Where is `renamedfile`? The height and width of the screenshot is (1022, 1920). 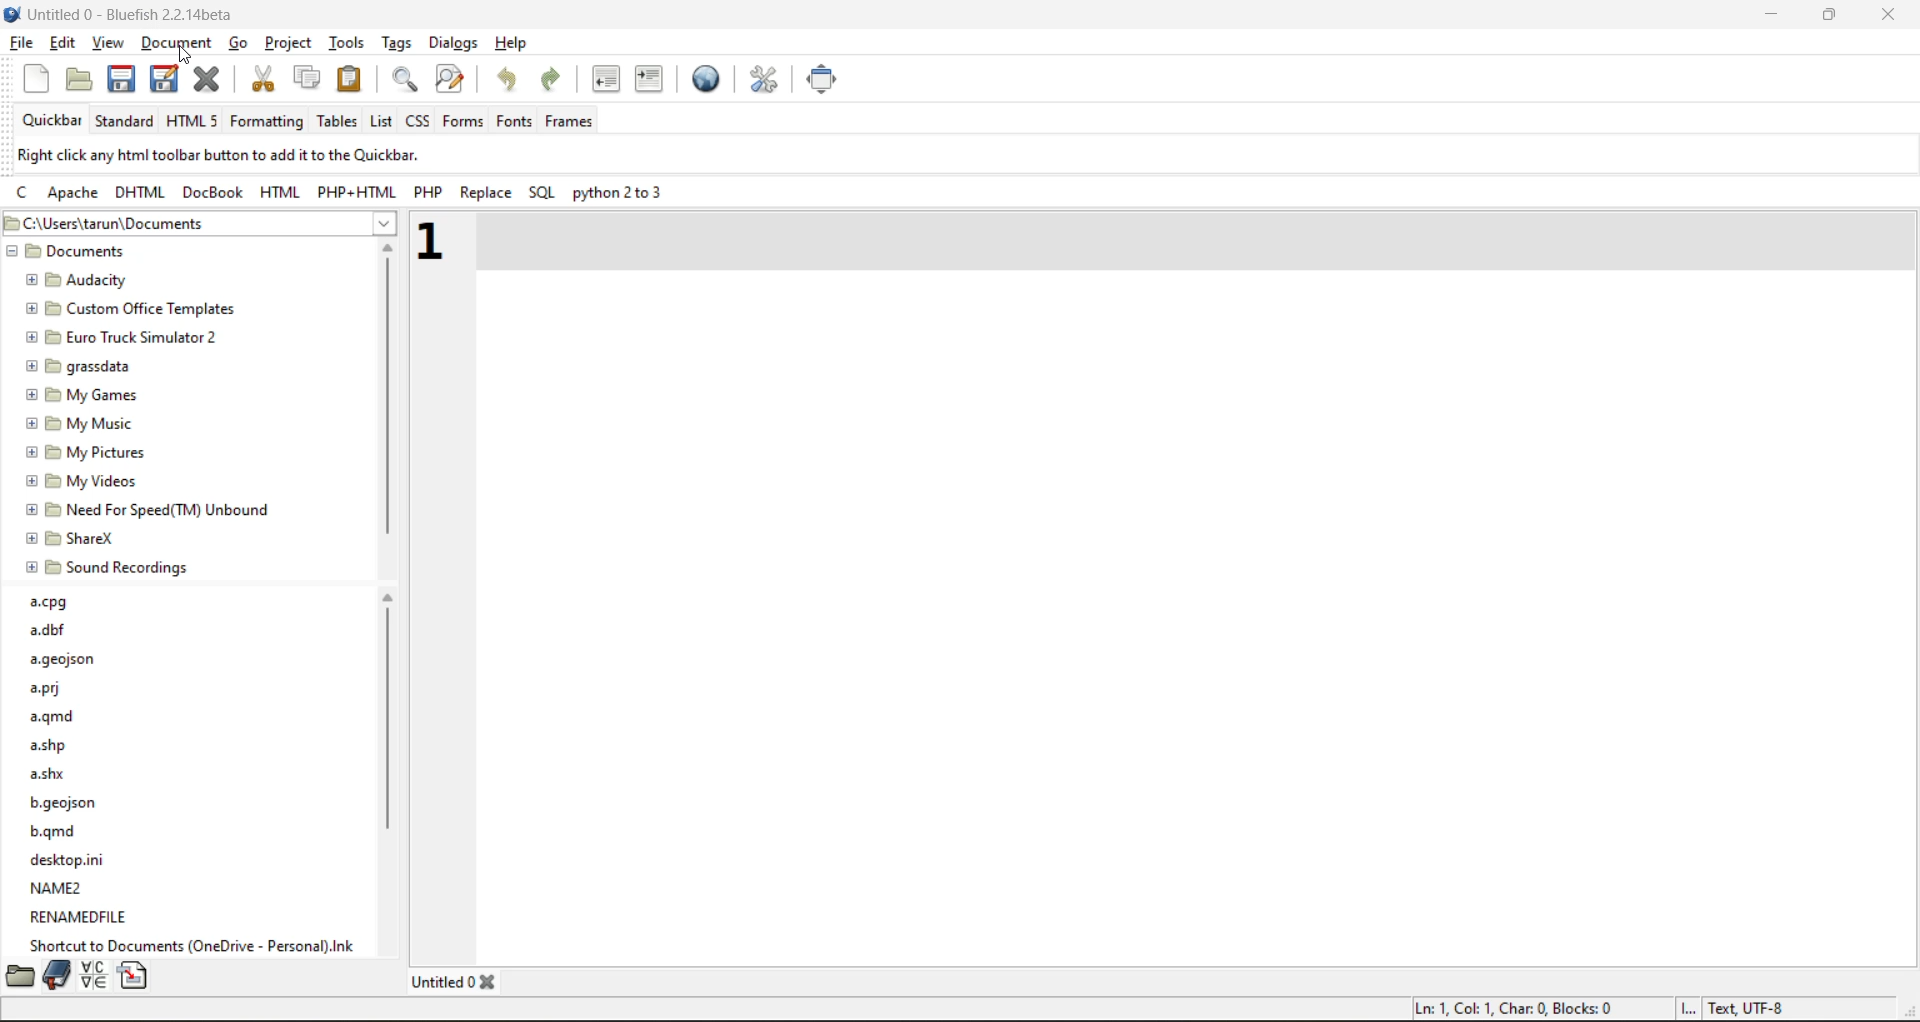
renamedfile is located at coordinates (81, 915).